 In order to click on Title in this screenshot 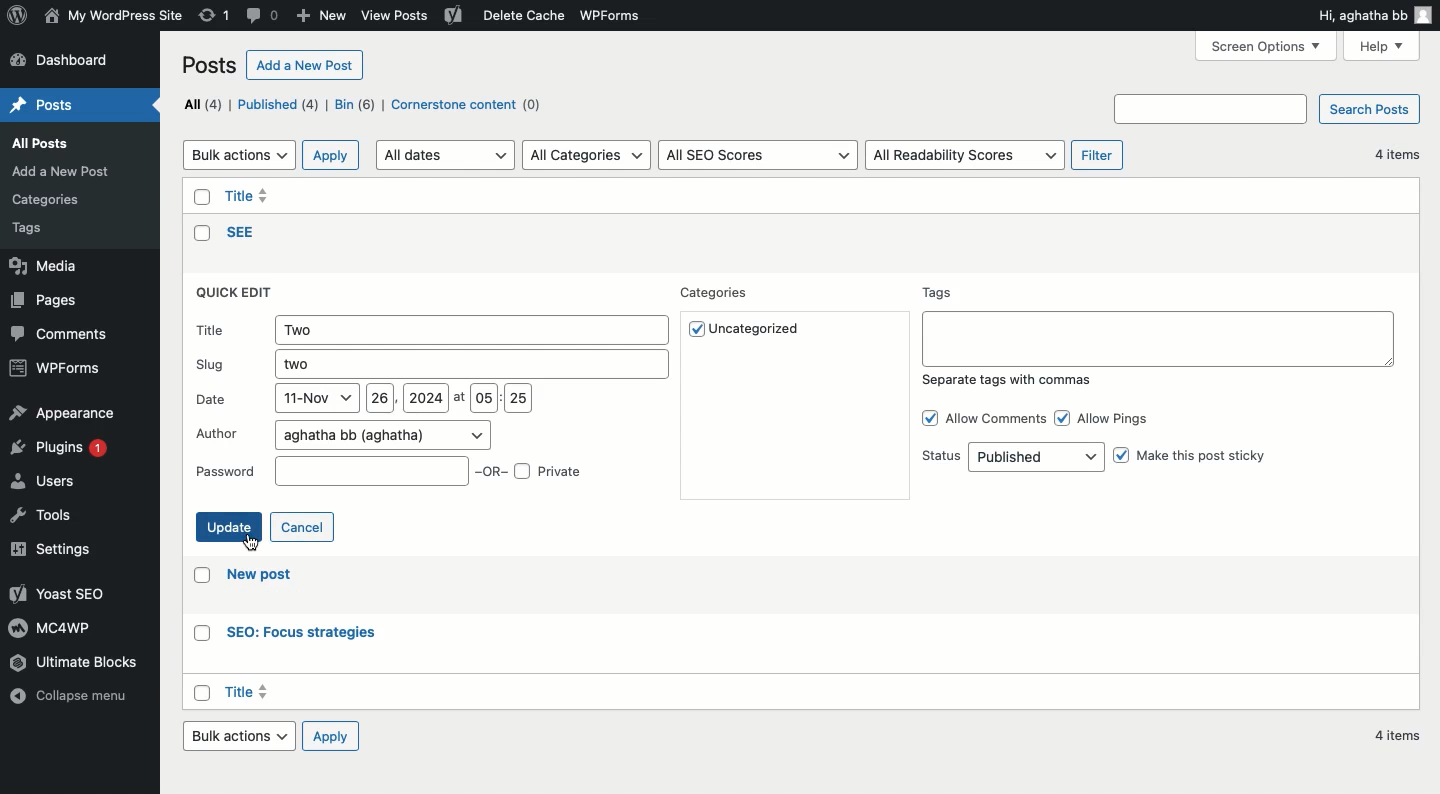, I will do `click(434, 329)`.